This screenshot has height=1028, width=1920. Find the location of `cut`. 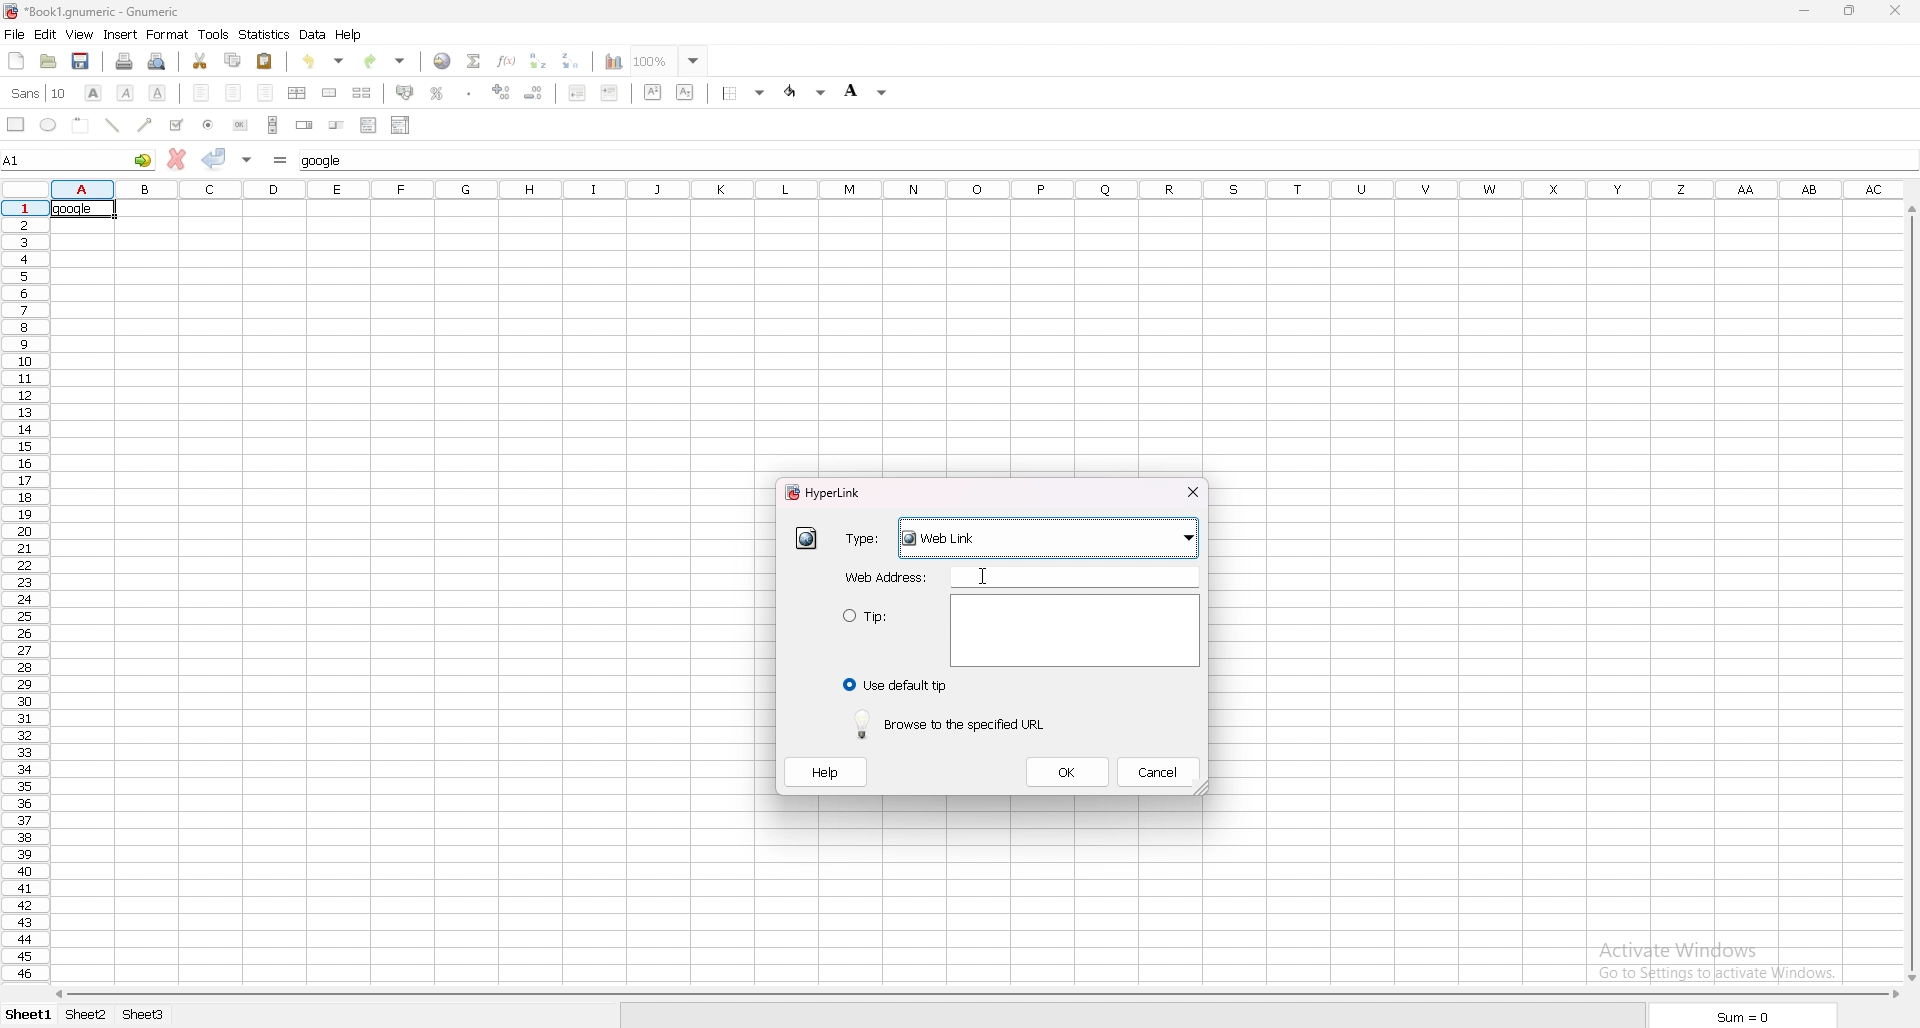

cut is located at coordinates (200, 61).